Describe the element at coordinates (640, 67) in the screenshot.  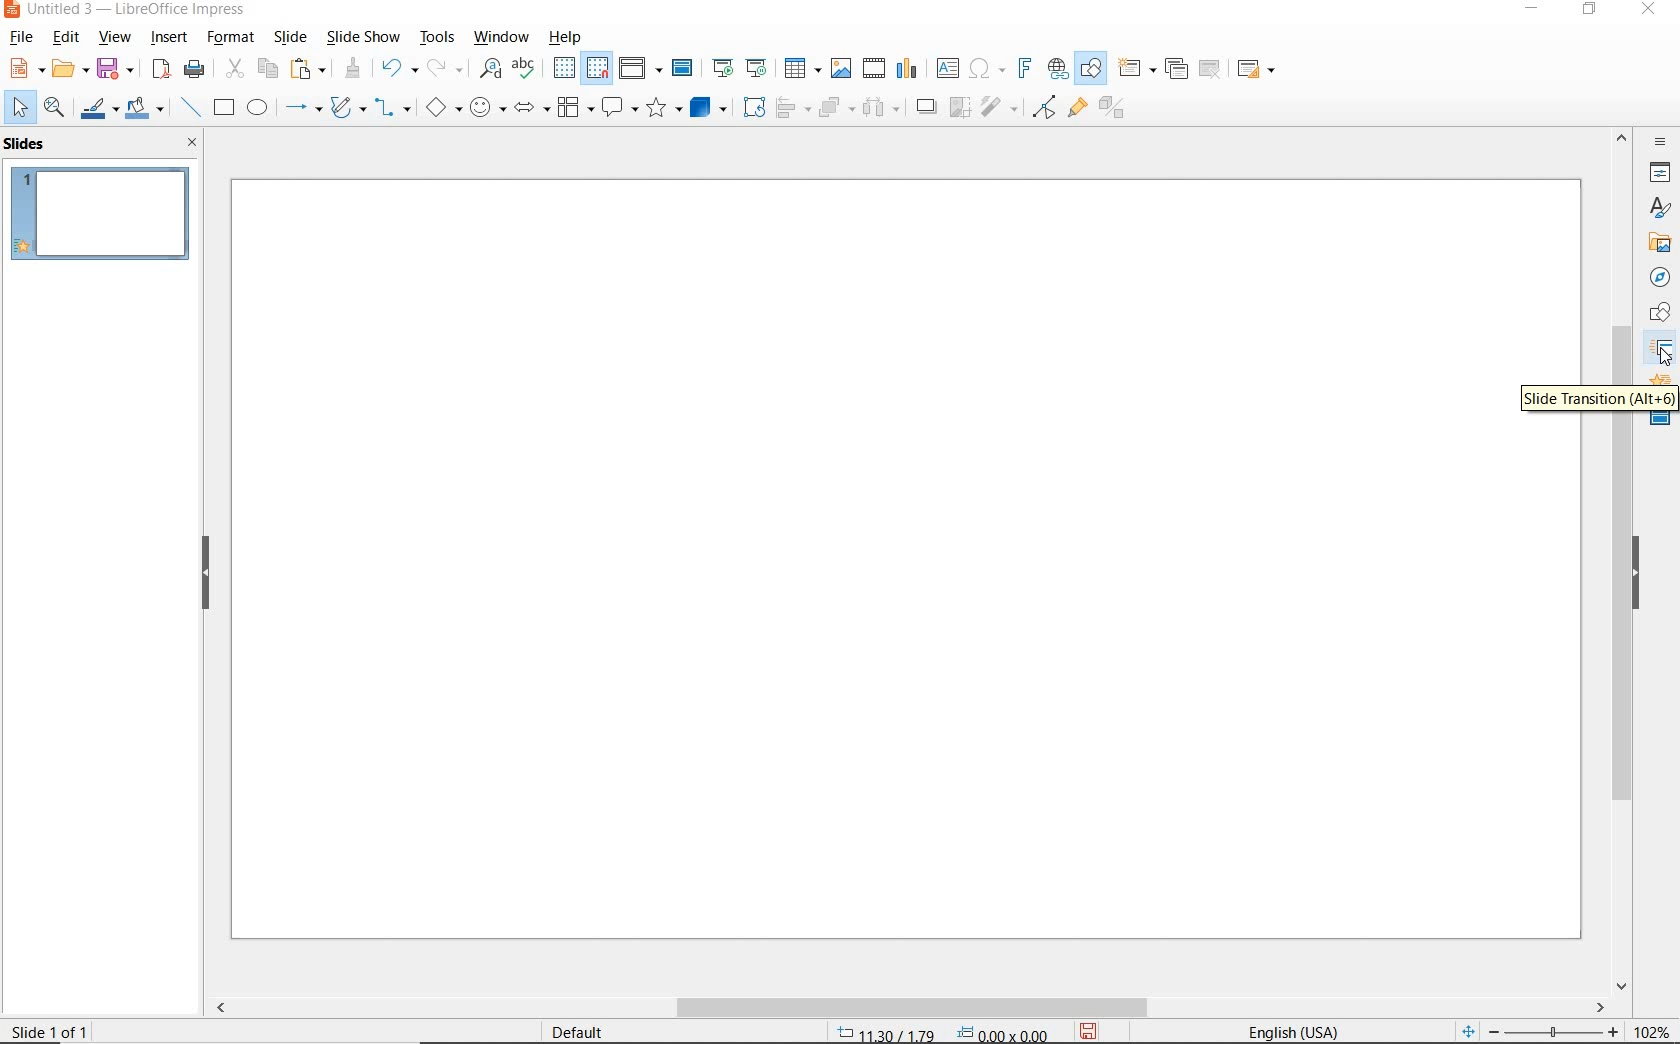
I see `DISPLAY VIEWS` at that location.